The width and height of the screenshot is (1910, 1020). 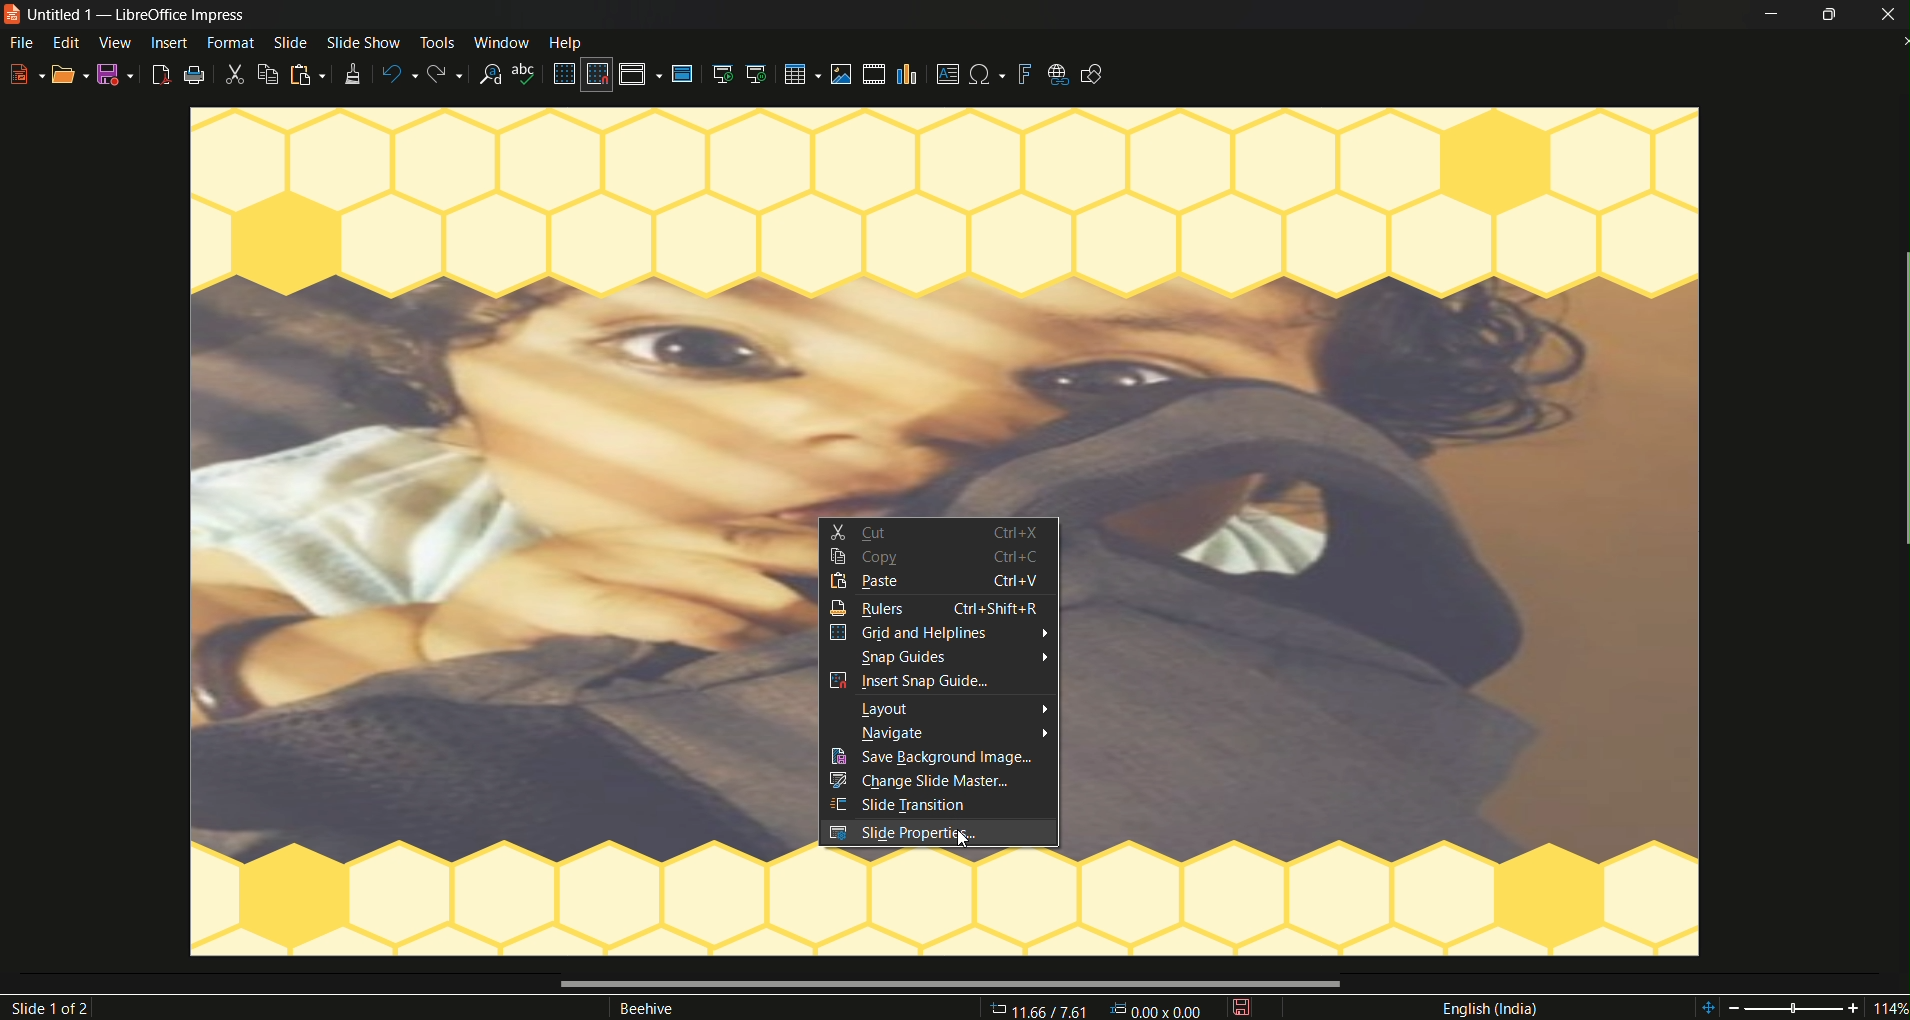 What do you see at coordinates (1040, 635) in the screenshot?
I see `arrow` at bounding box center [1040, 635].